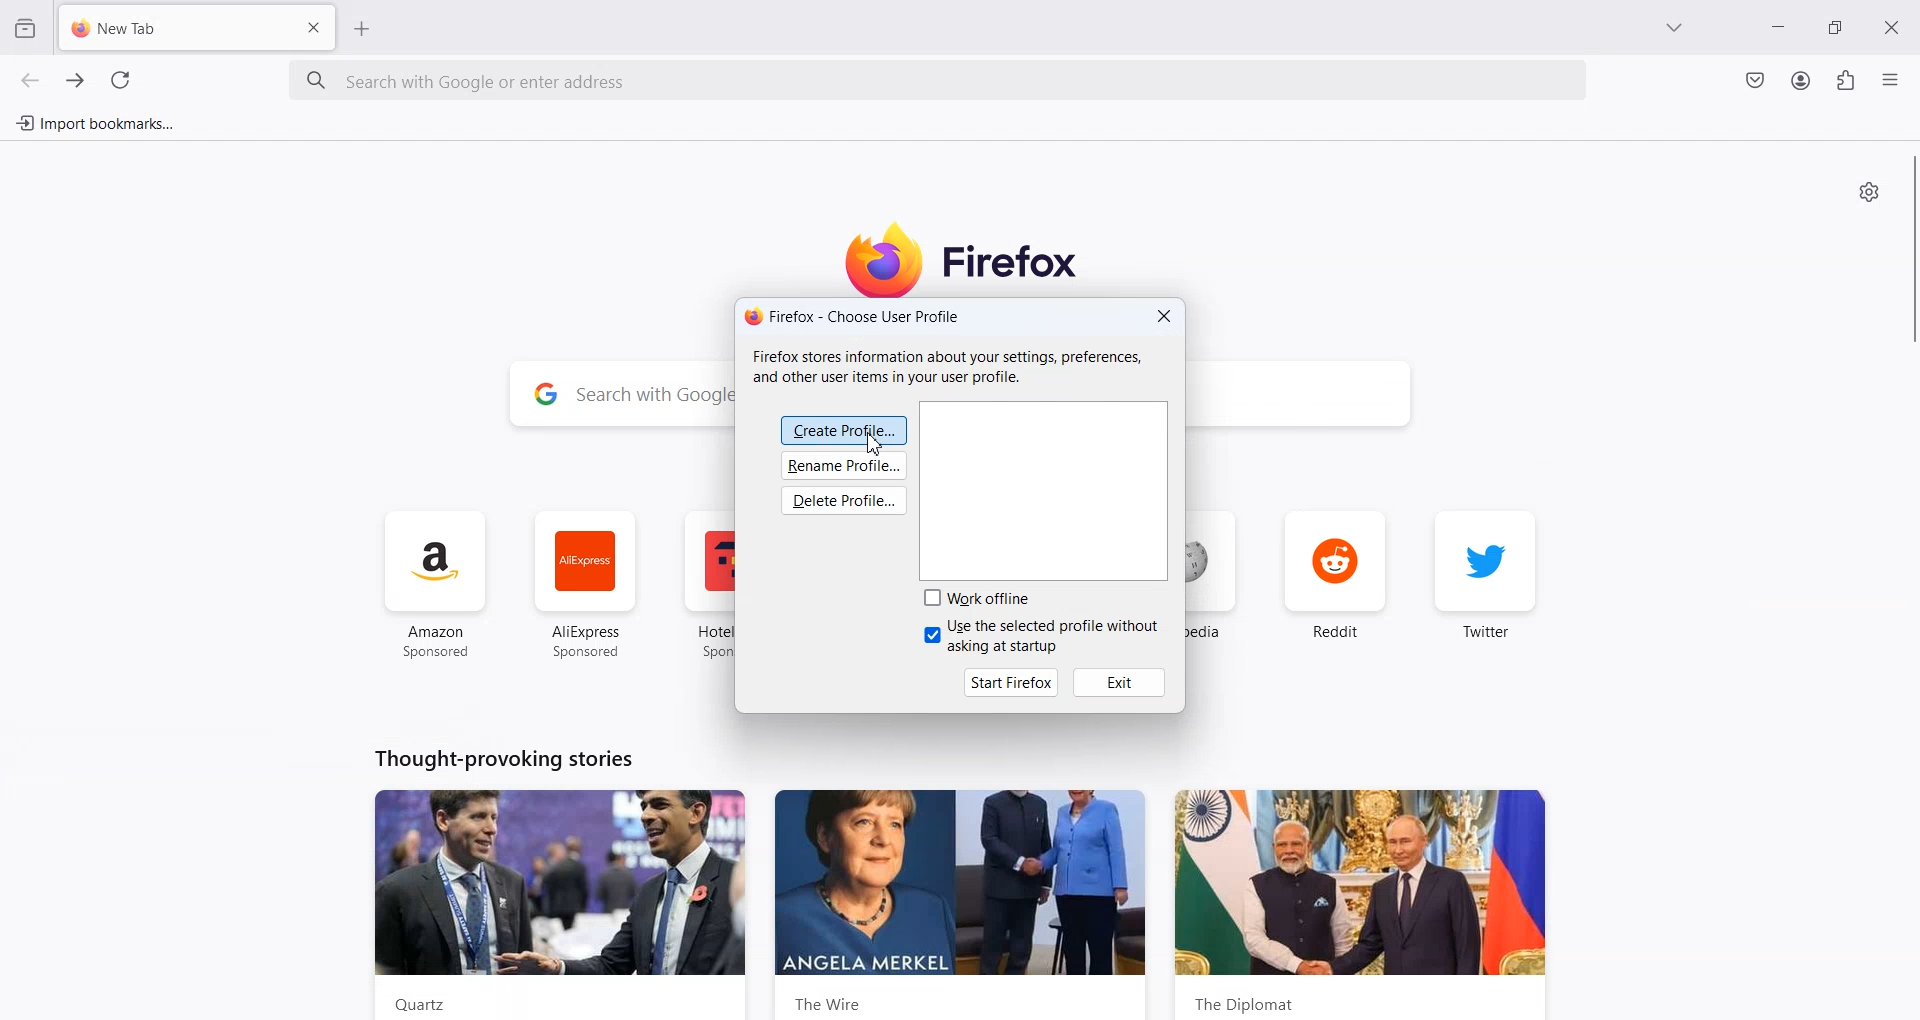 This screenshot has width=1920, height=1020. What do you see at coordinates (1780, 30) in the screenshot?
I see `Minimize` at bounding box center [1780, 30].